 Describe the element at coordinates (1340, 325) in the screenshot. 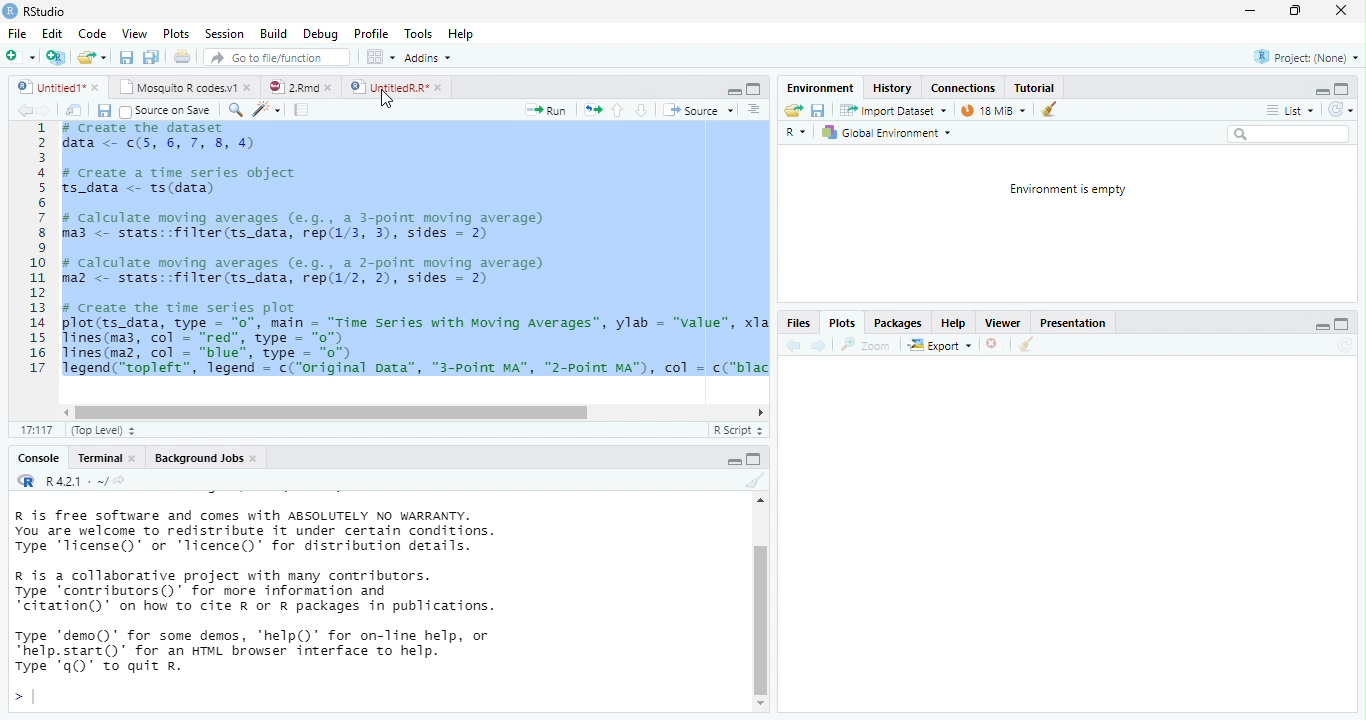

I see `maximize` at that location.